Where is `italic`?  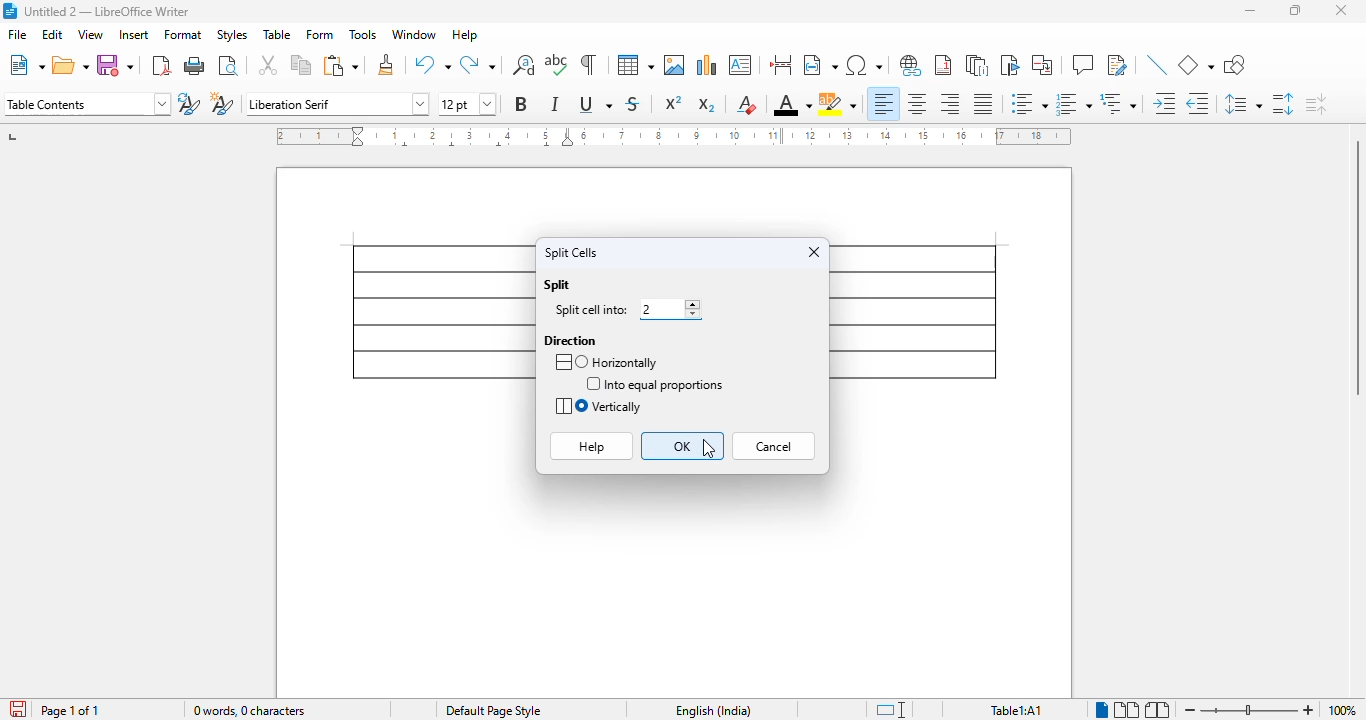 italic is located at coordinates (555, 104).